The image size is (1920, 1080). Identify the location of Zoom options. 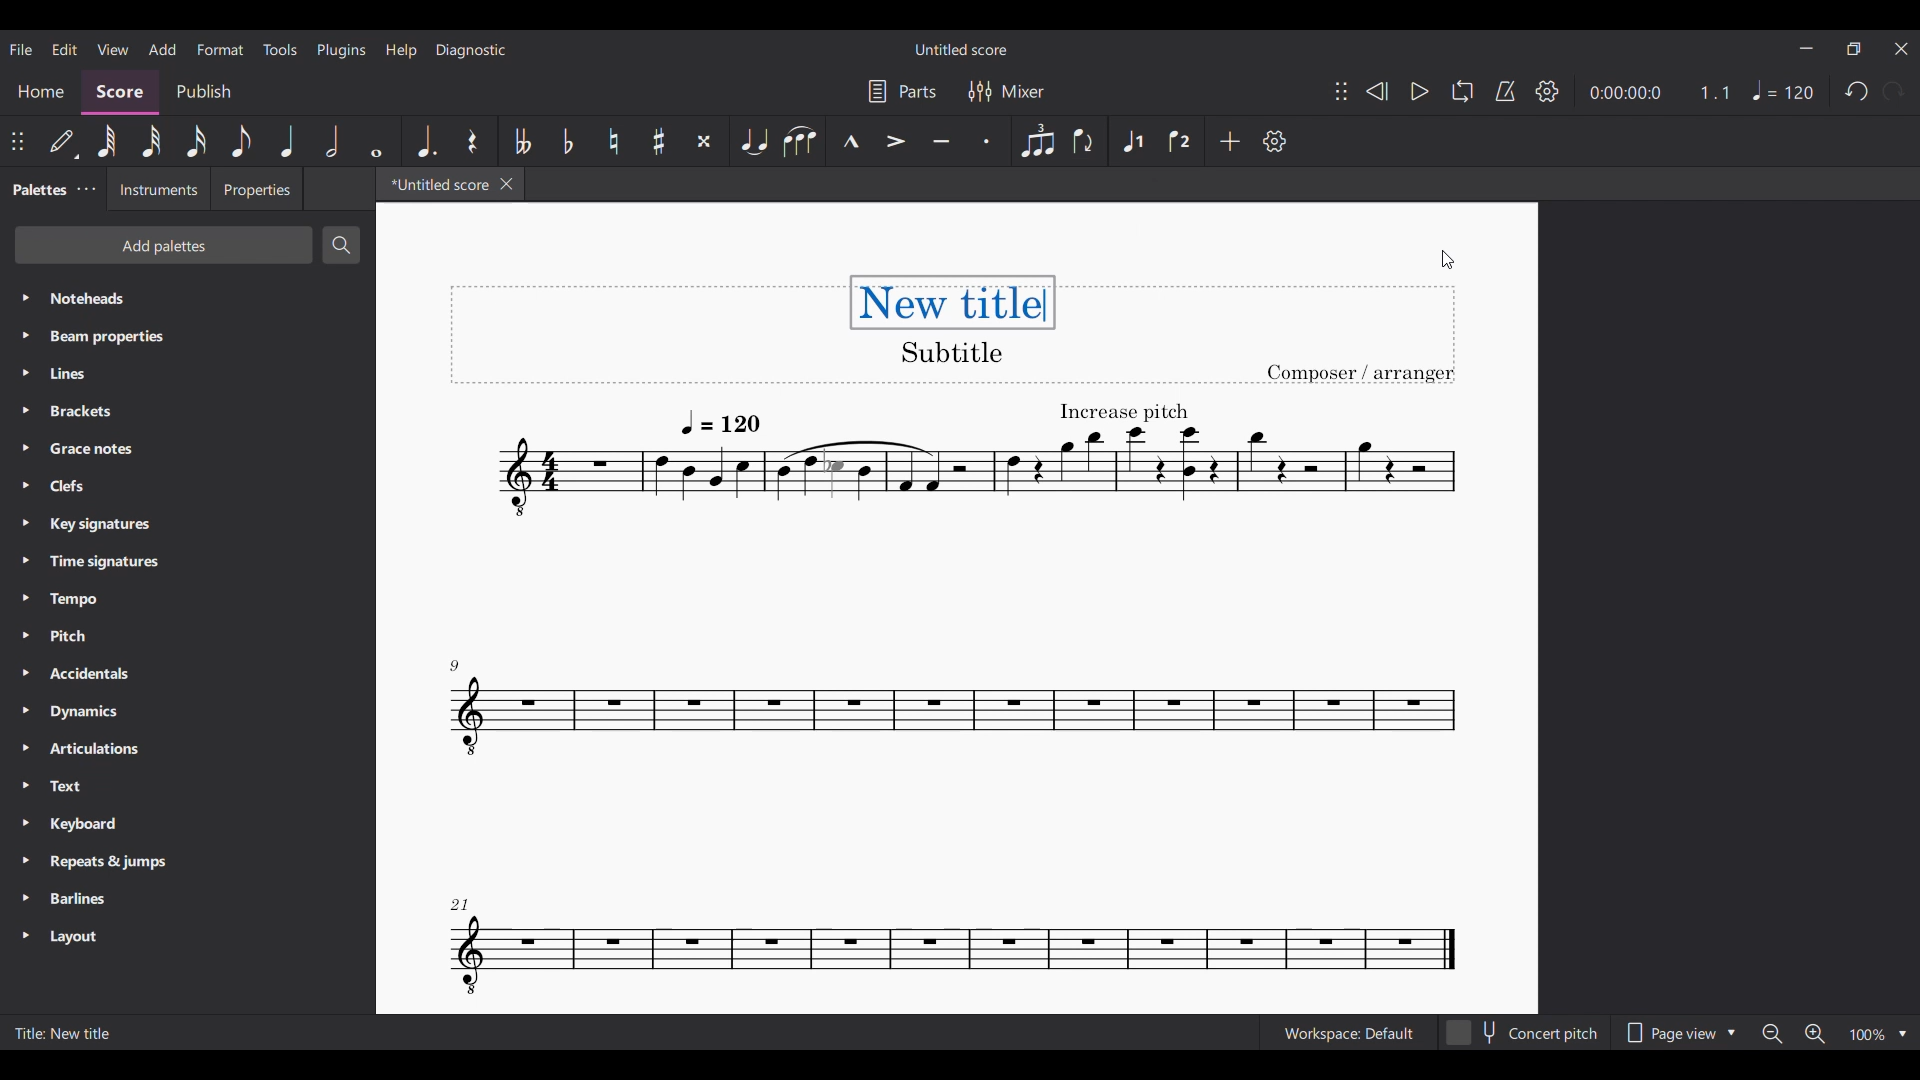
(1879, 1034).